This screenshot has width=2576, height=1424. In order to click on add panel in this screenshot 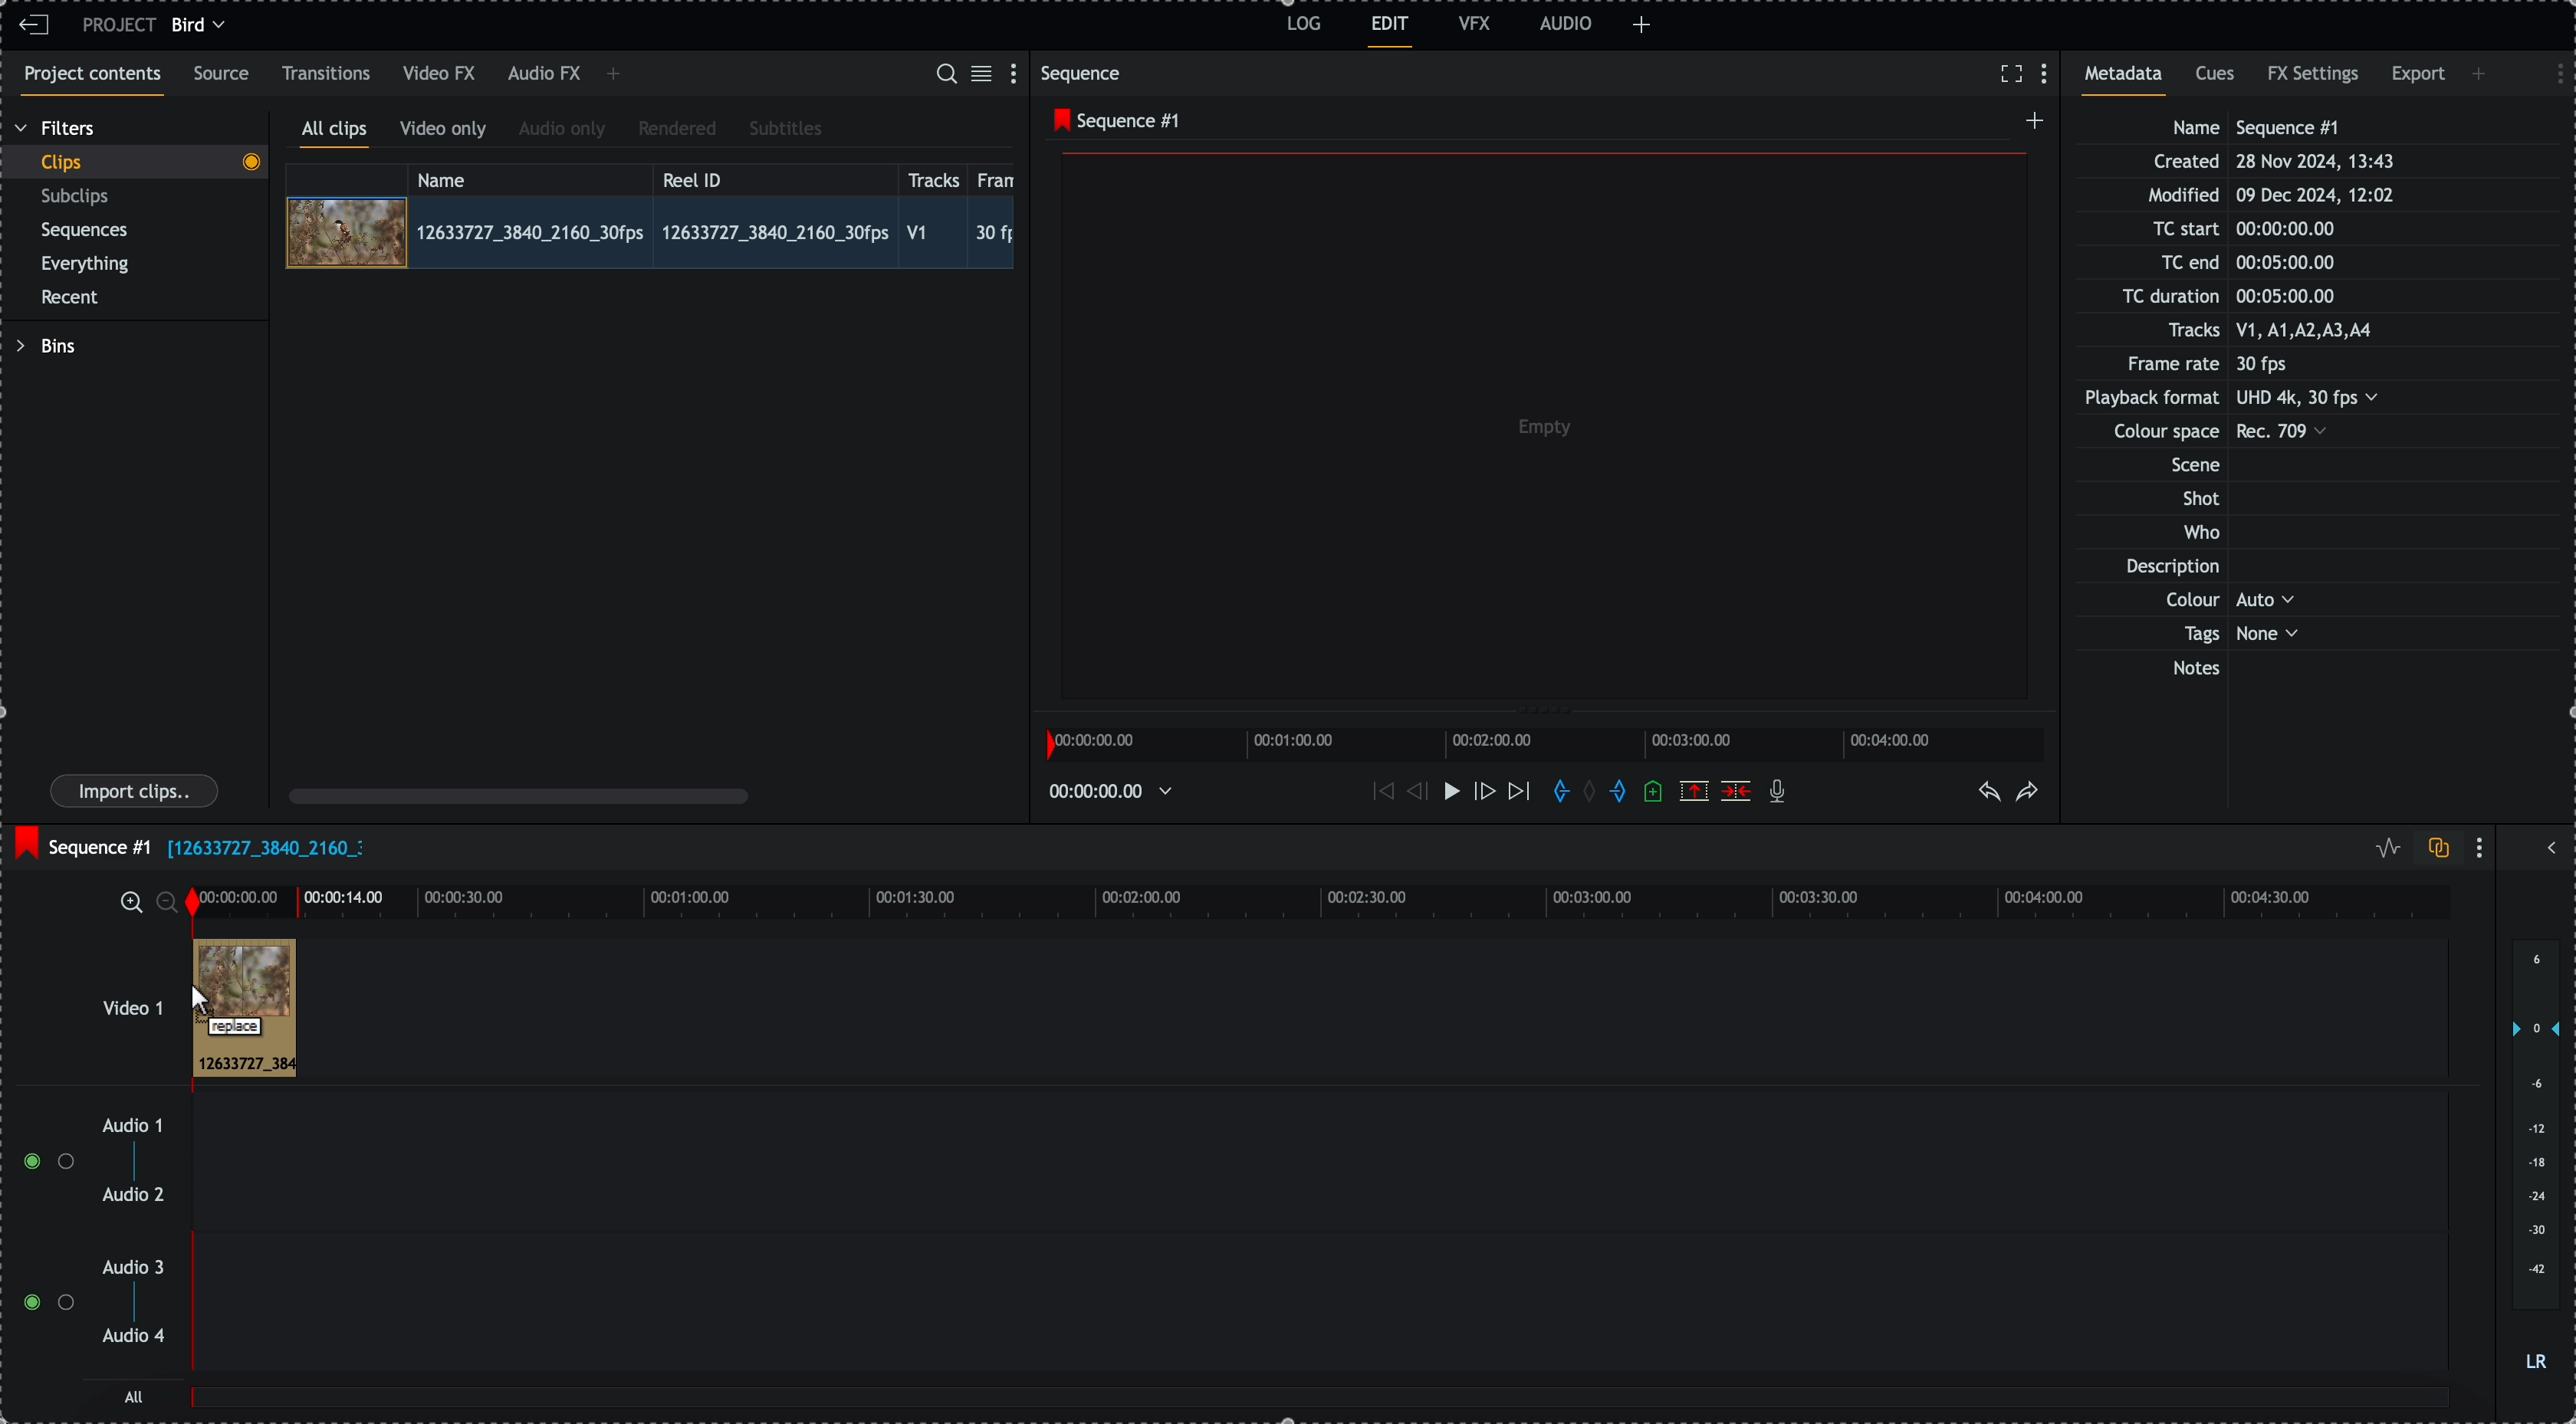, I will do `click(613, 76)`.